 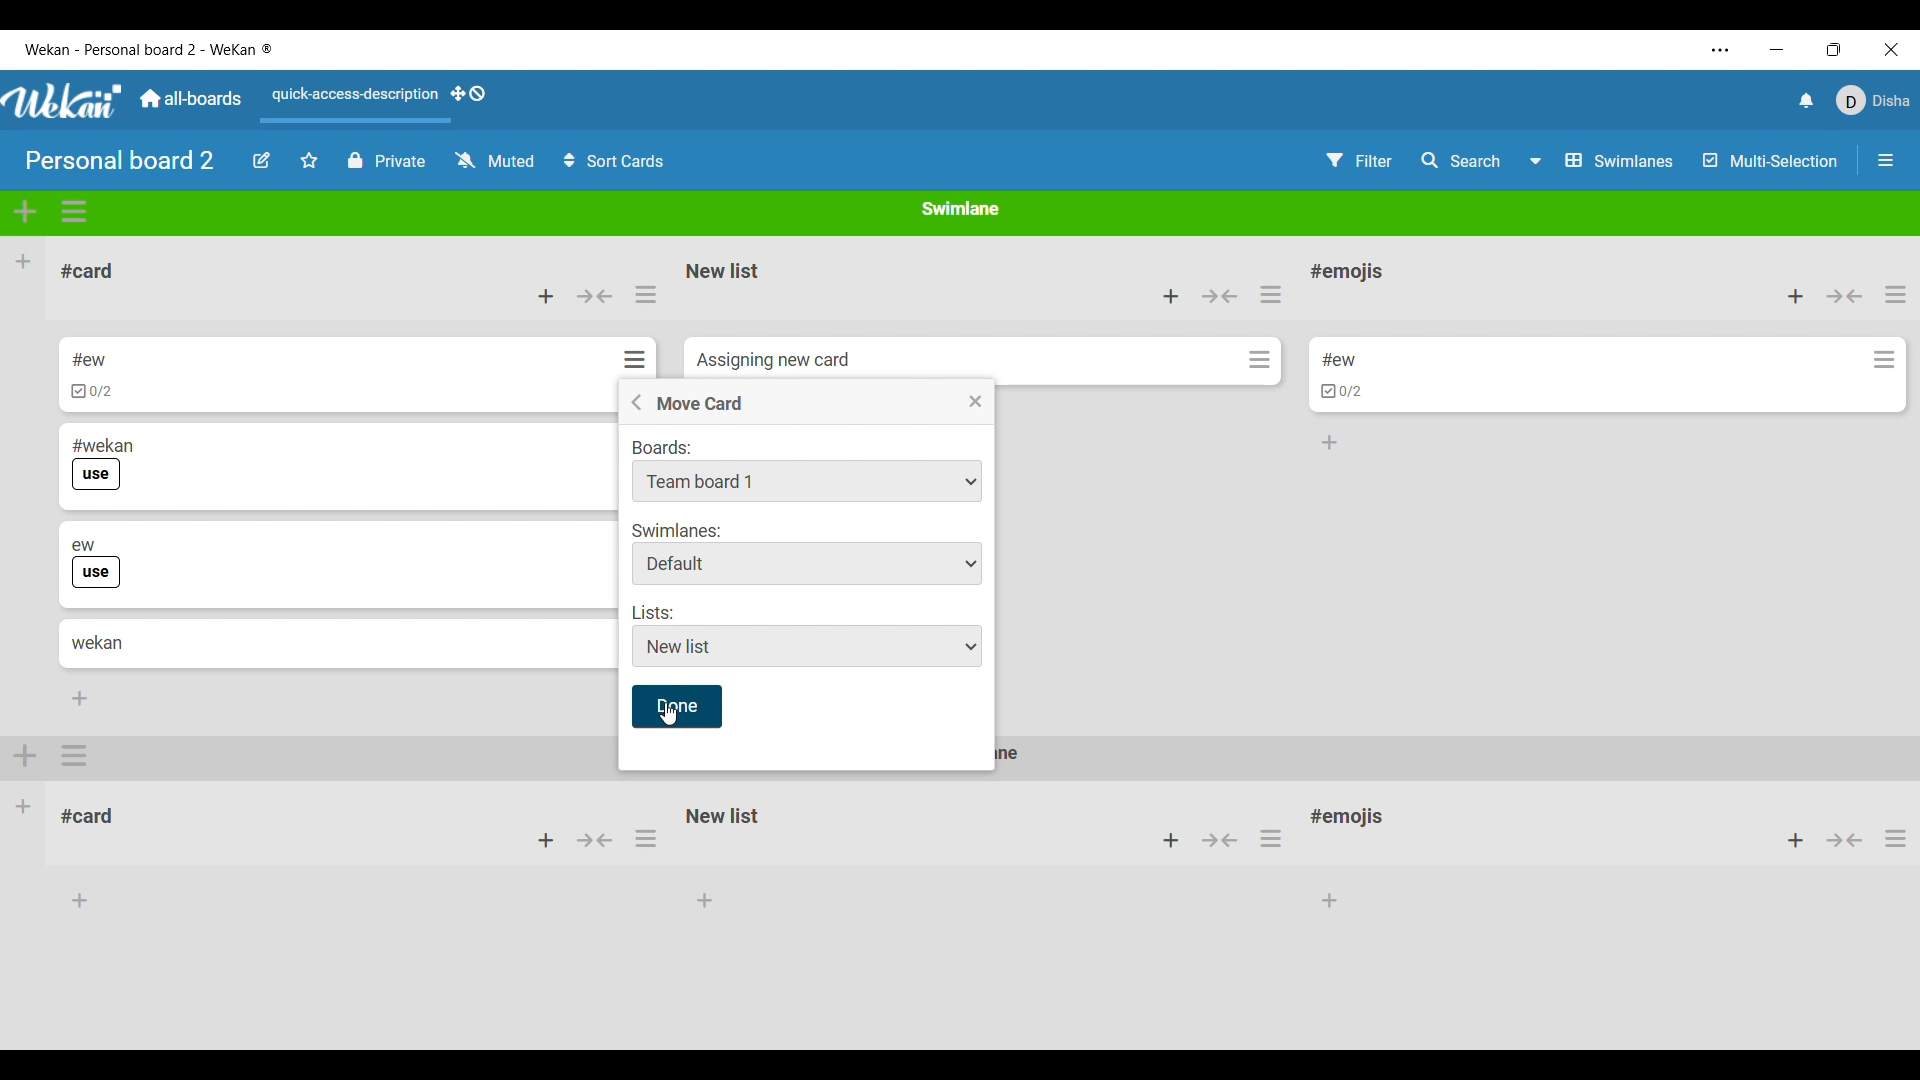 I want to click on Change tab dimension, so click(x=1834, y=49).